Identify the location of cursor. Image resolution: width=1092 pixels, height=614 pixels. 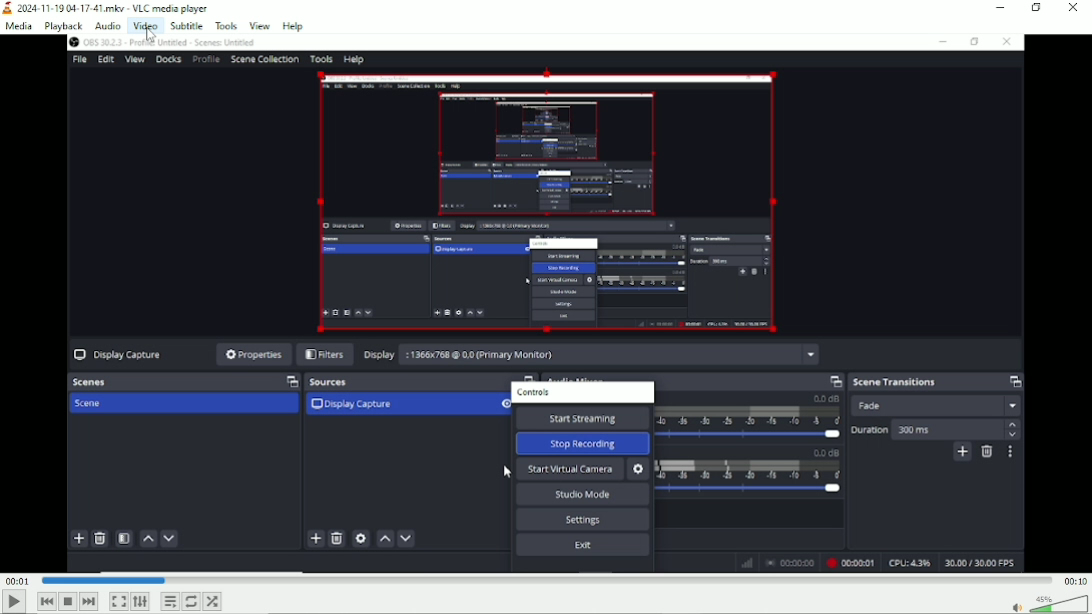
(152, 39).